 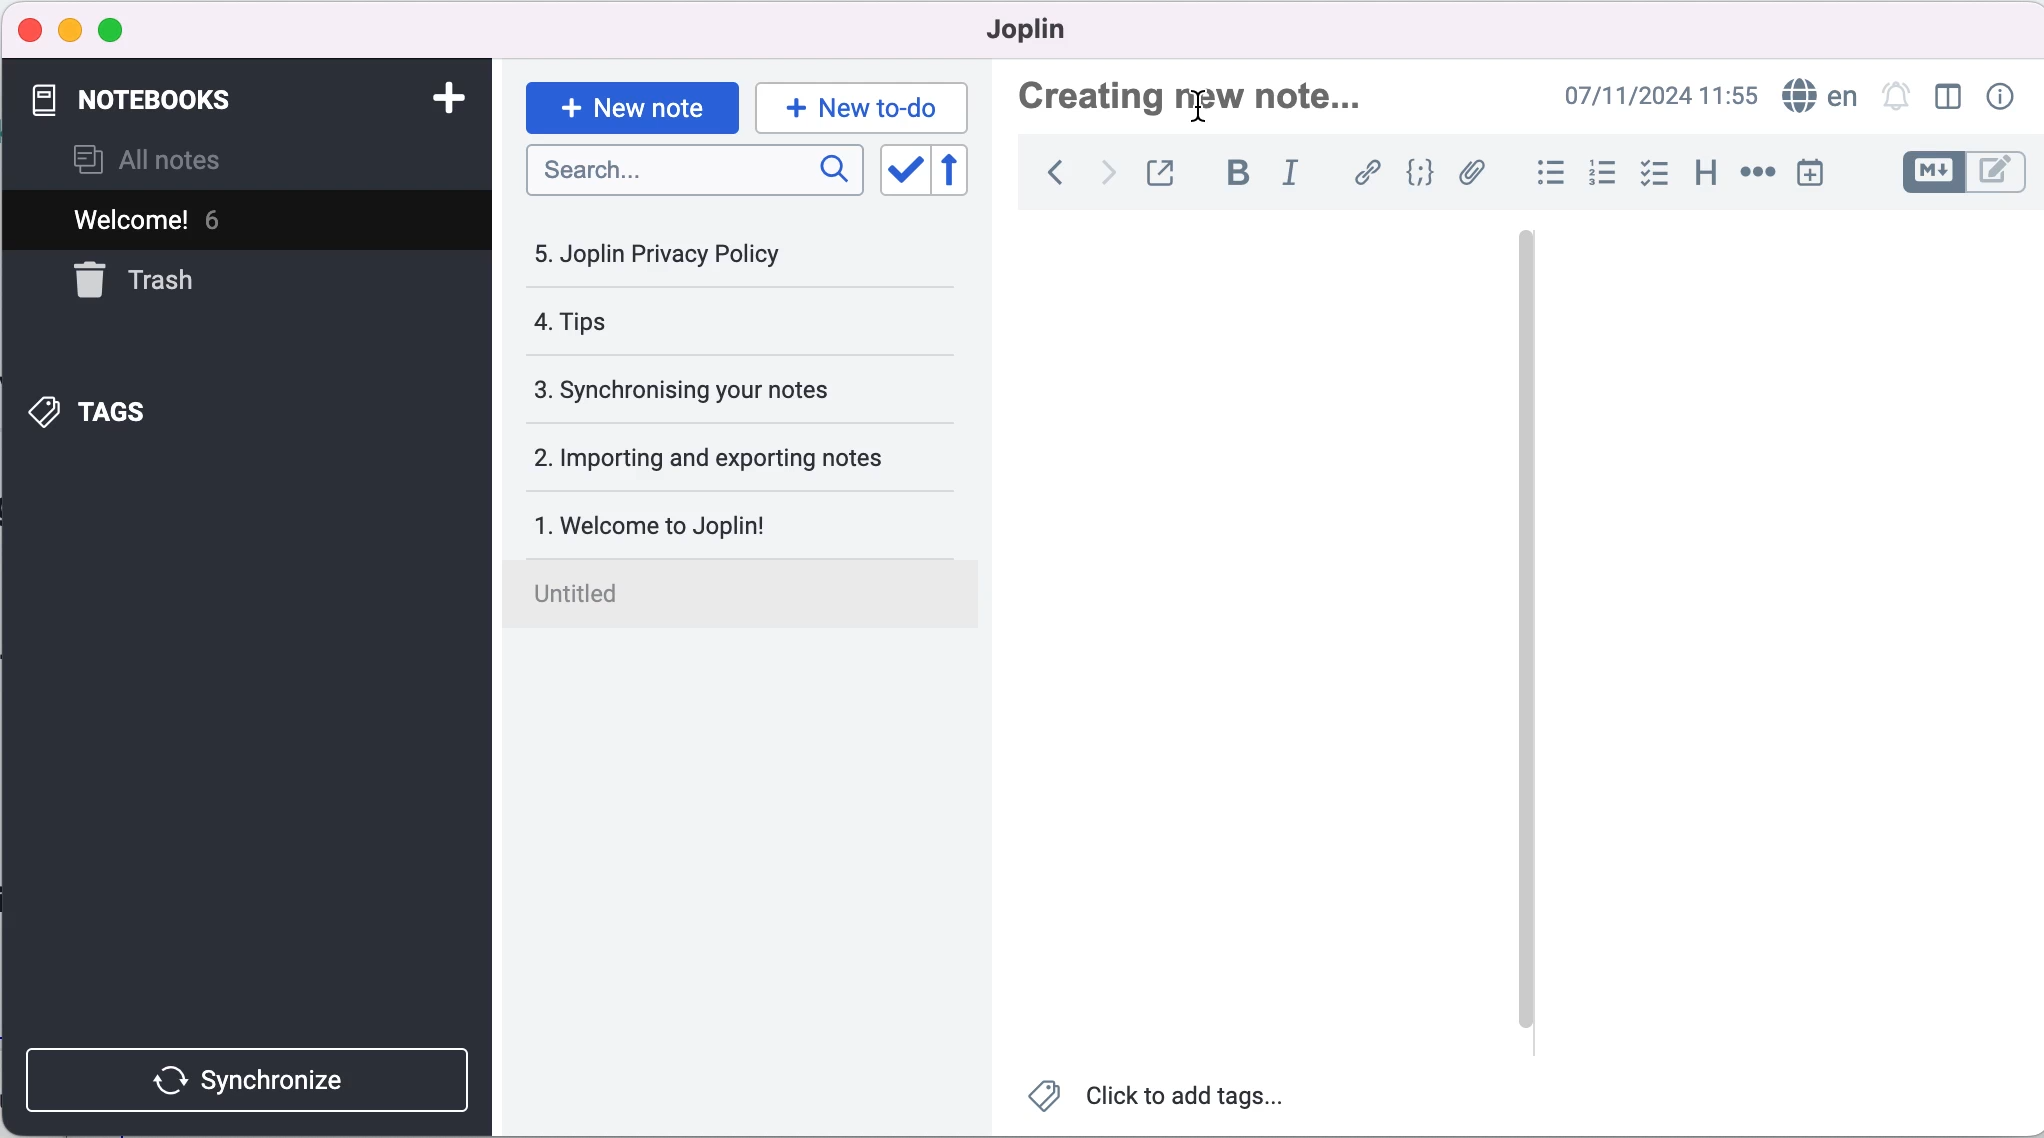 What do you see at coordinates (1101, 178) in the screenshot?
I see `forward` at bounding box center [1101, 178].